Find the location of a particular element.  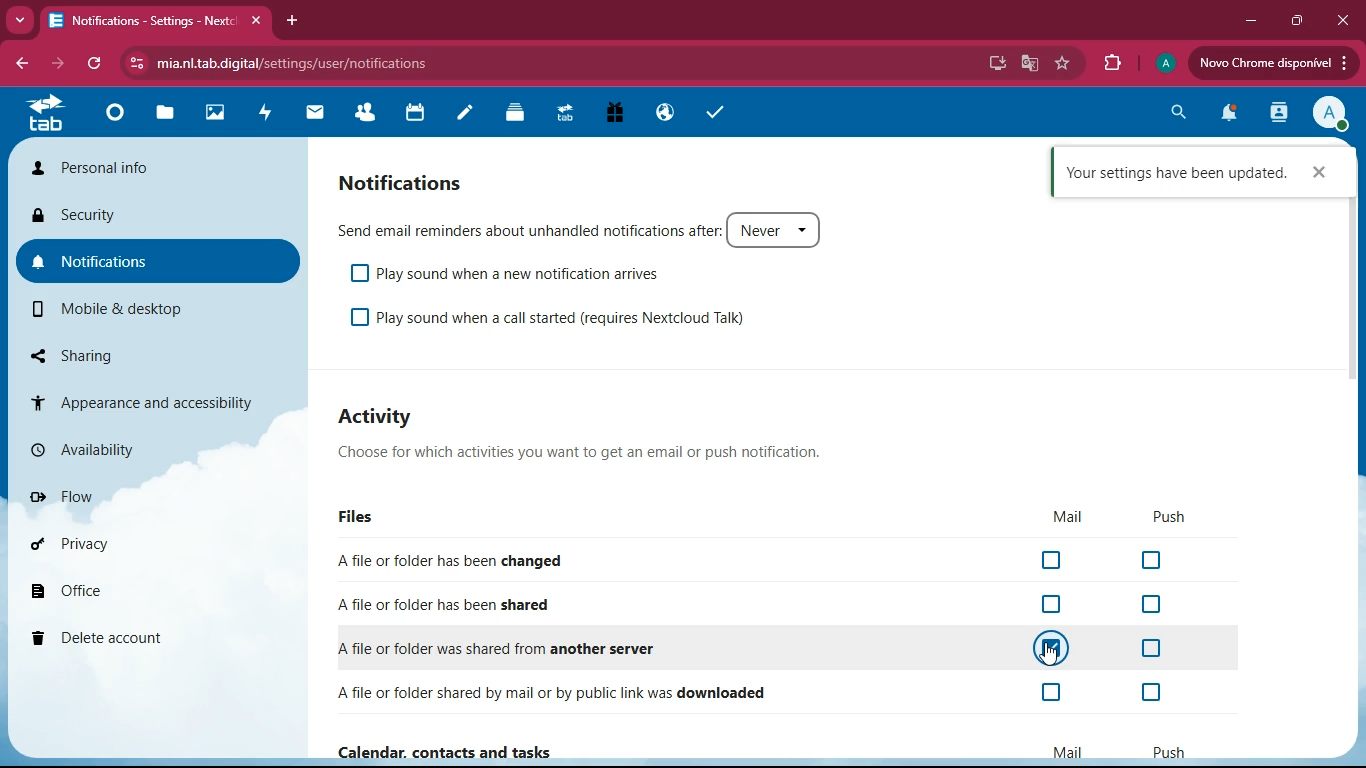

layers is located at coordinates (509, 113).